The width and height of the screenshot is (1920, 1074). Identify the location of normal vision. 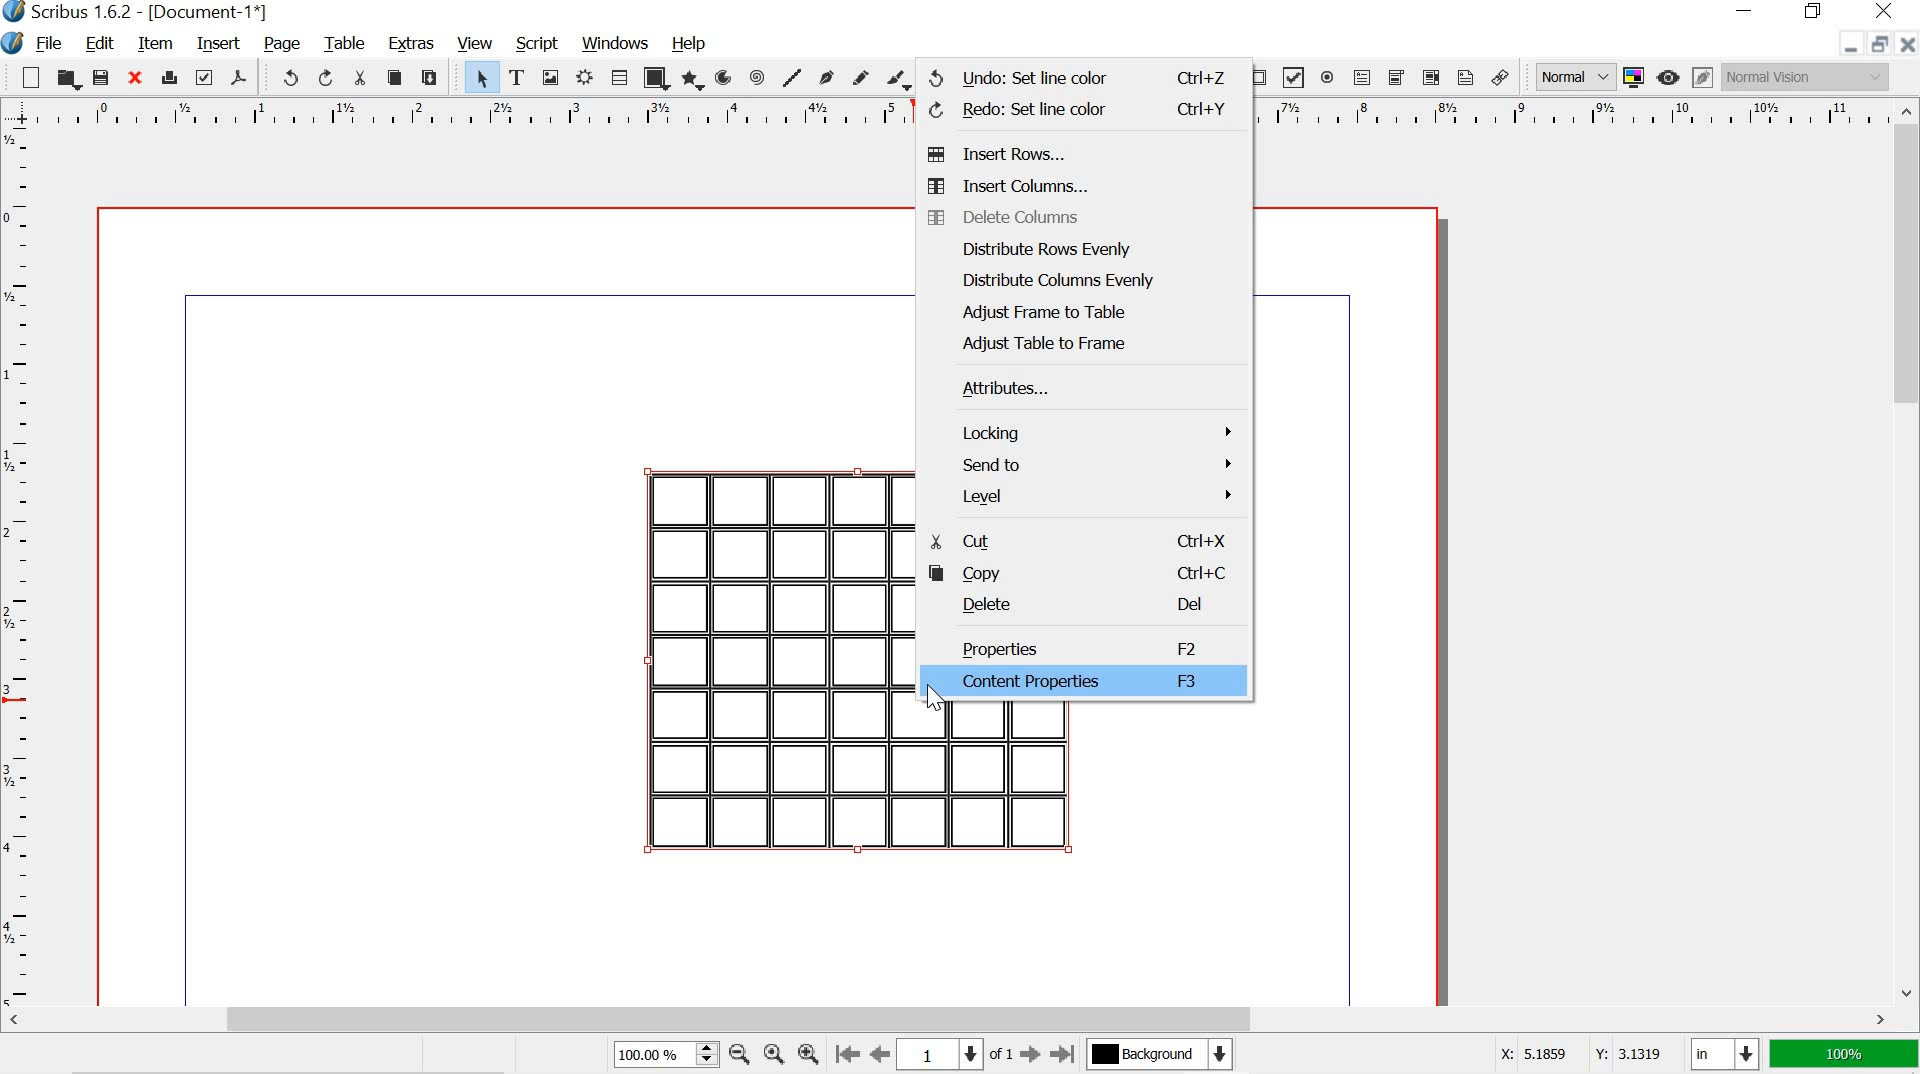
(1807, 76).